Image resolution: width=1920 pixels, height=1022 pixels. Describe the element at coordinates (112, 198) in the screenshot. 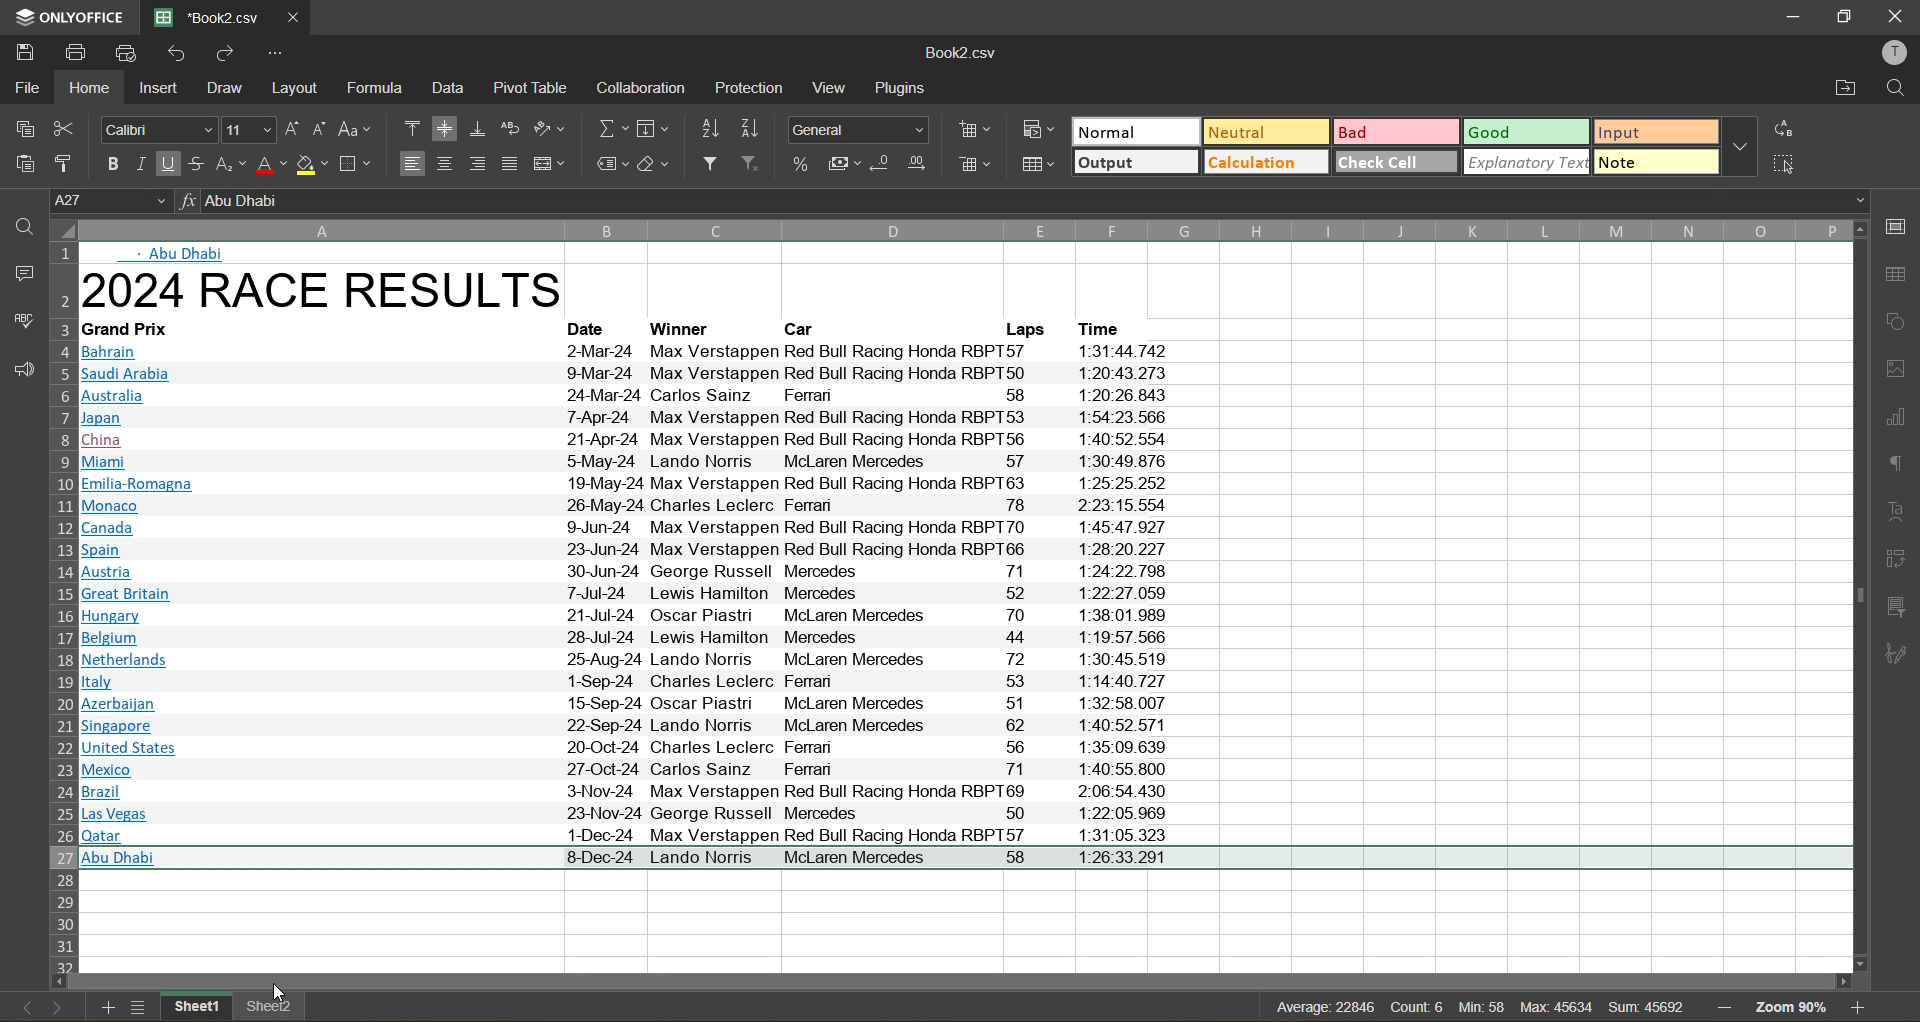

I see `cell address` at that location.